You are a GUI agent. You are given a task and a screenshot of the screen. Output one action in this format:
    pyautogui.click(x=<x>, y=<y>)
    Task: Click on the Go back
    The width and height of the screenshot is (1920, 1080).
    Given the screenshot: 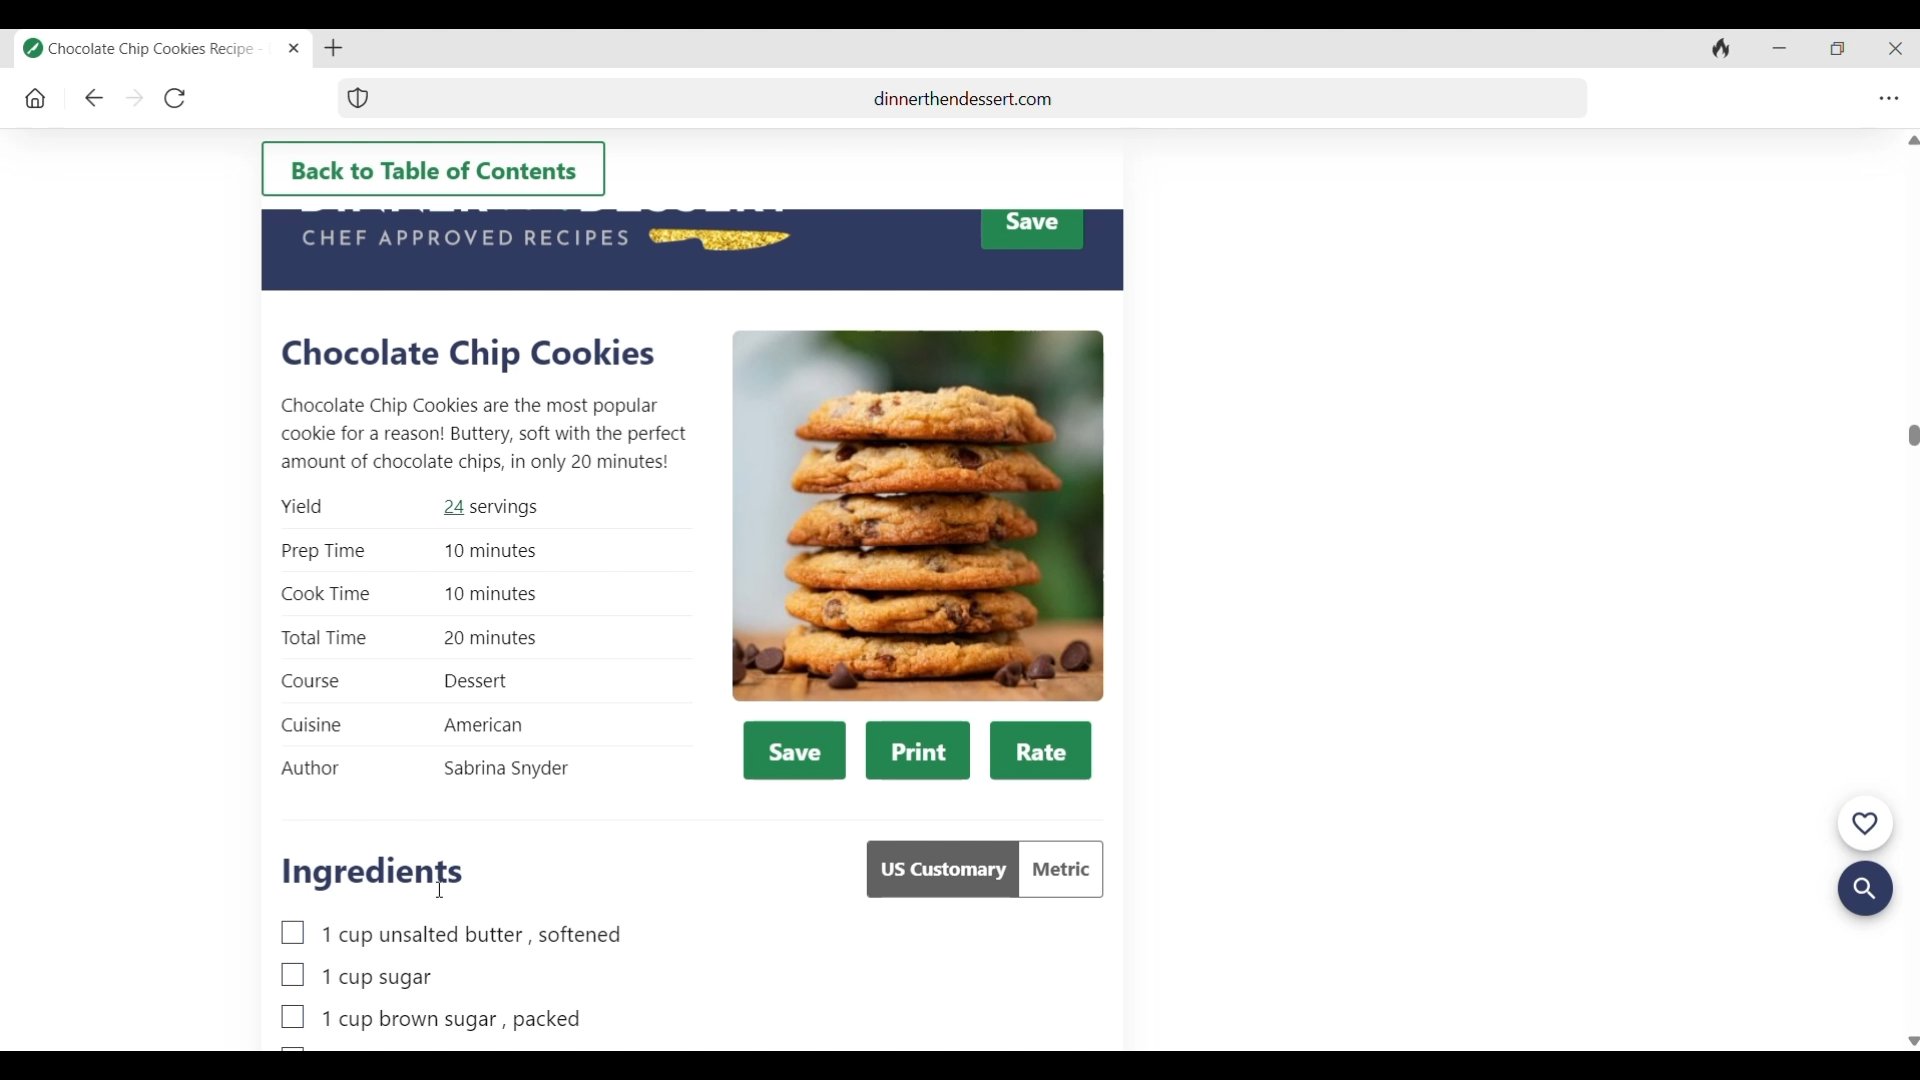 What is the action you would take?
    pyautogui.click(x=94, y=99)
    